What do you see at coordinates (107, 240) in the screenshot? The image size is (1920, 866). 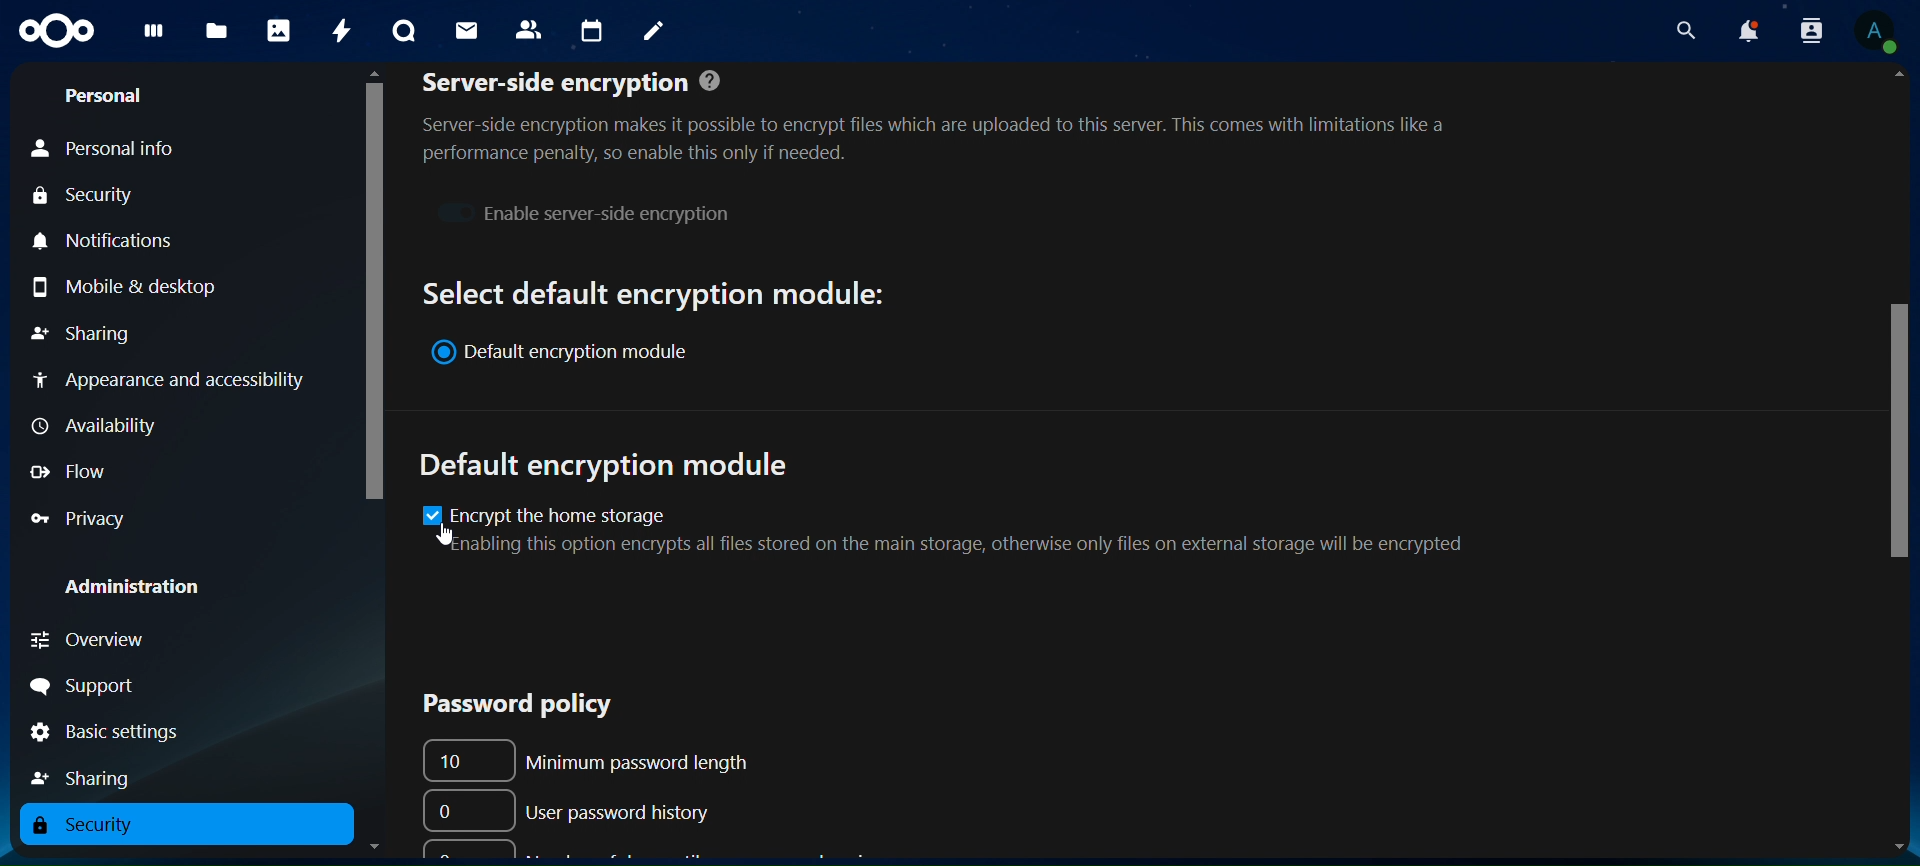 I see `notifications` at bounding box center [107, 240].